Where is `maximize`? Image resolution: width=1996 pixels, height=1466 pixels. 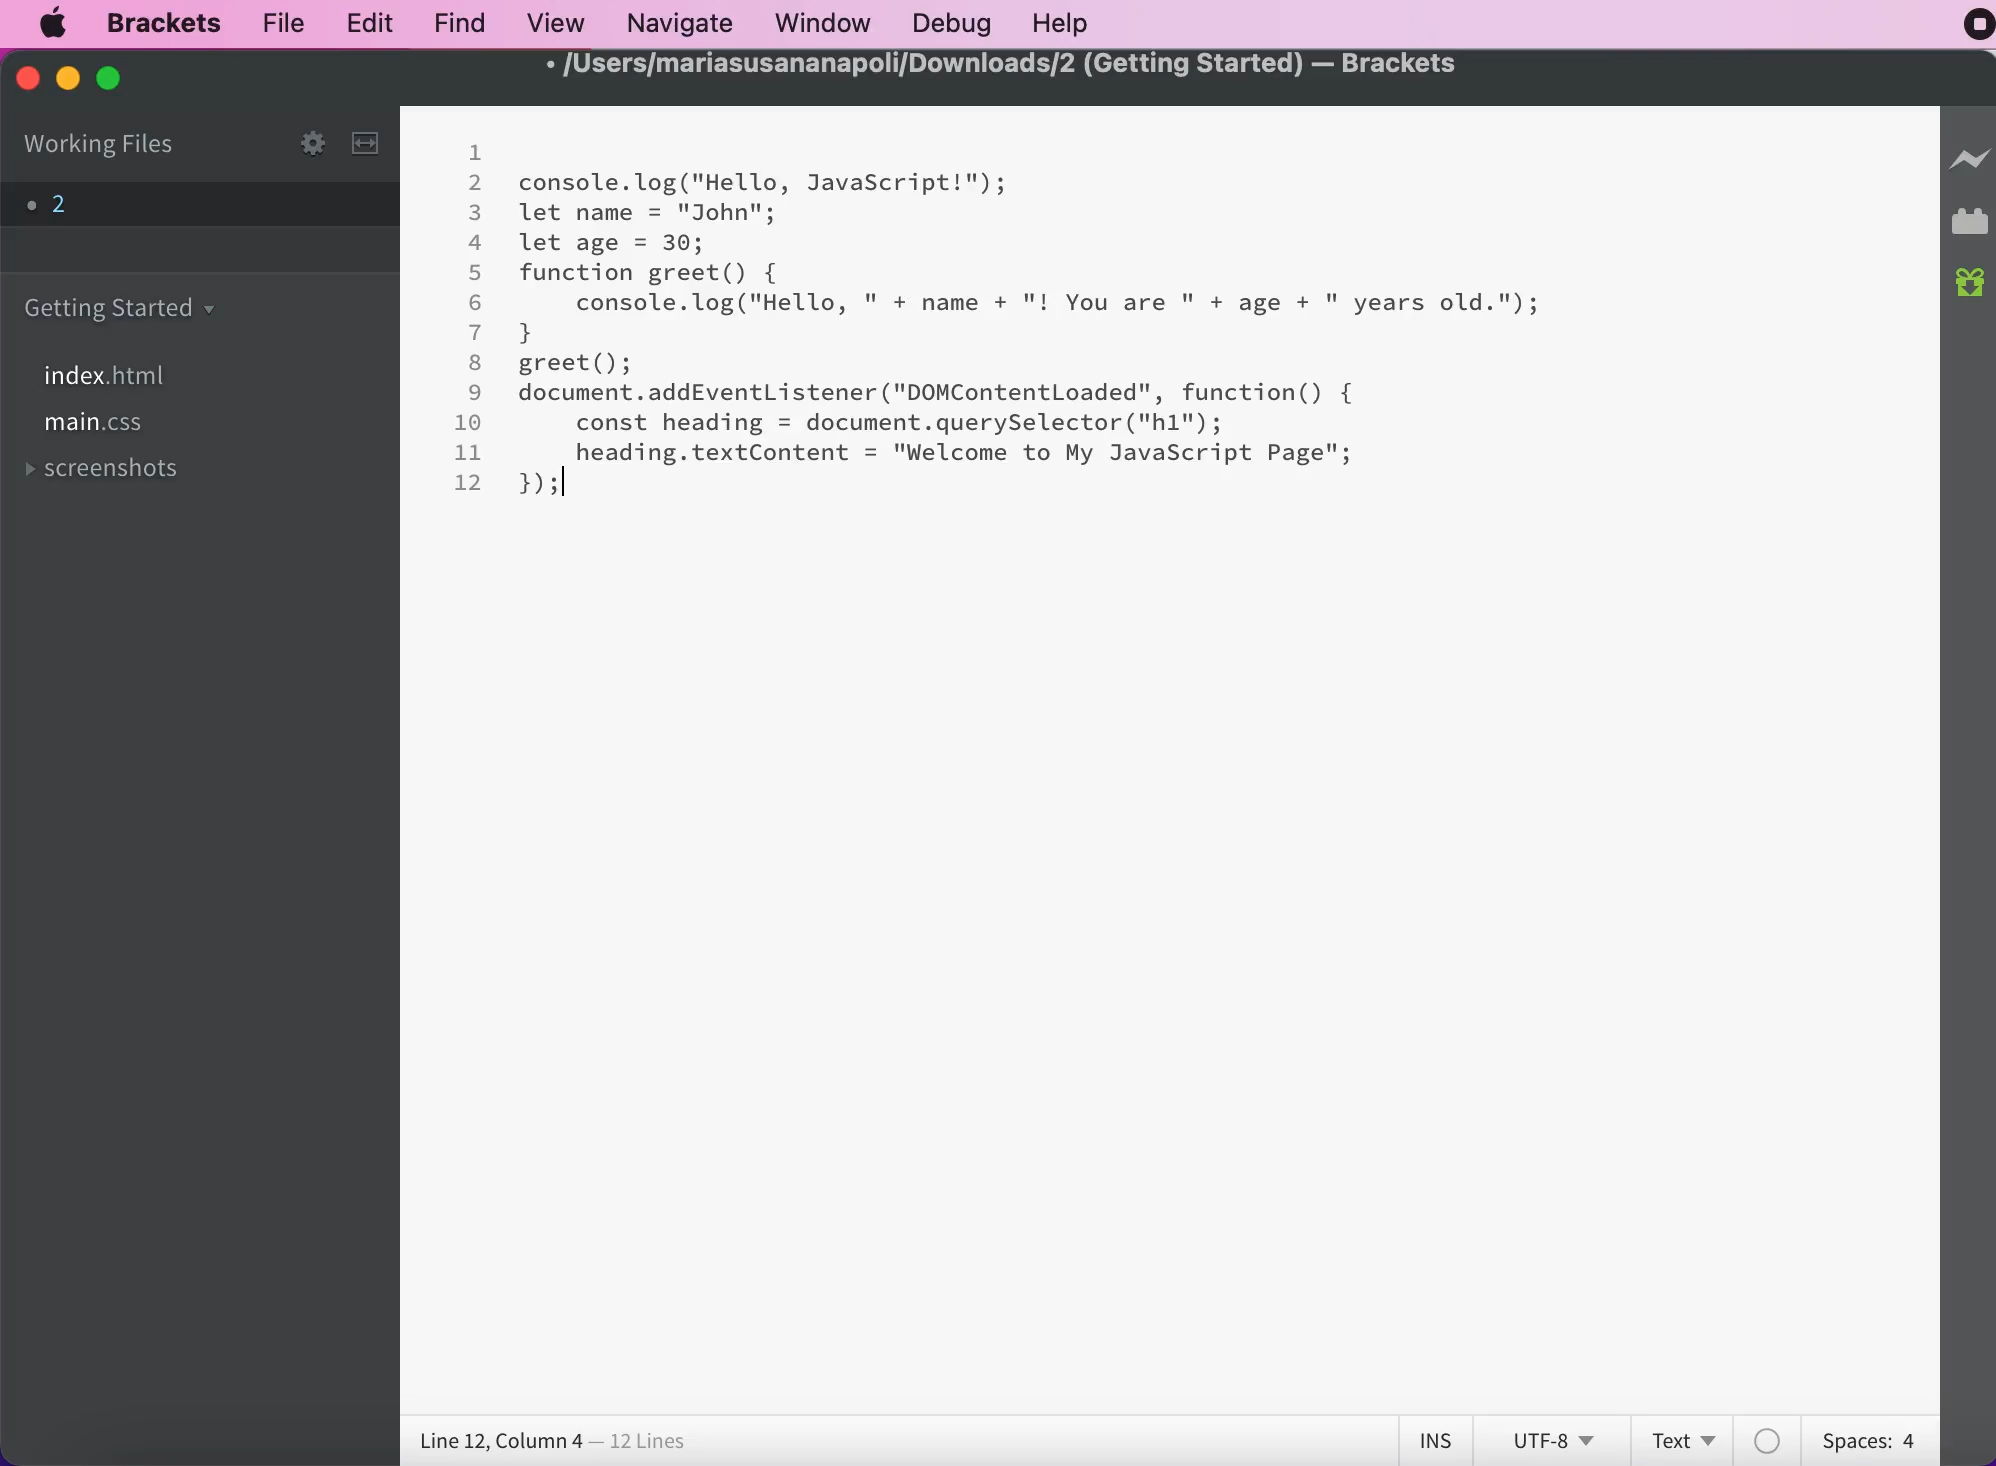
maximize is located at coordinates (117, 82).